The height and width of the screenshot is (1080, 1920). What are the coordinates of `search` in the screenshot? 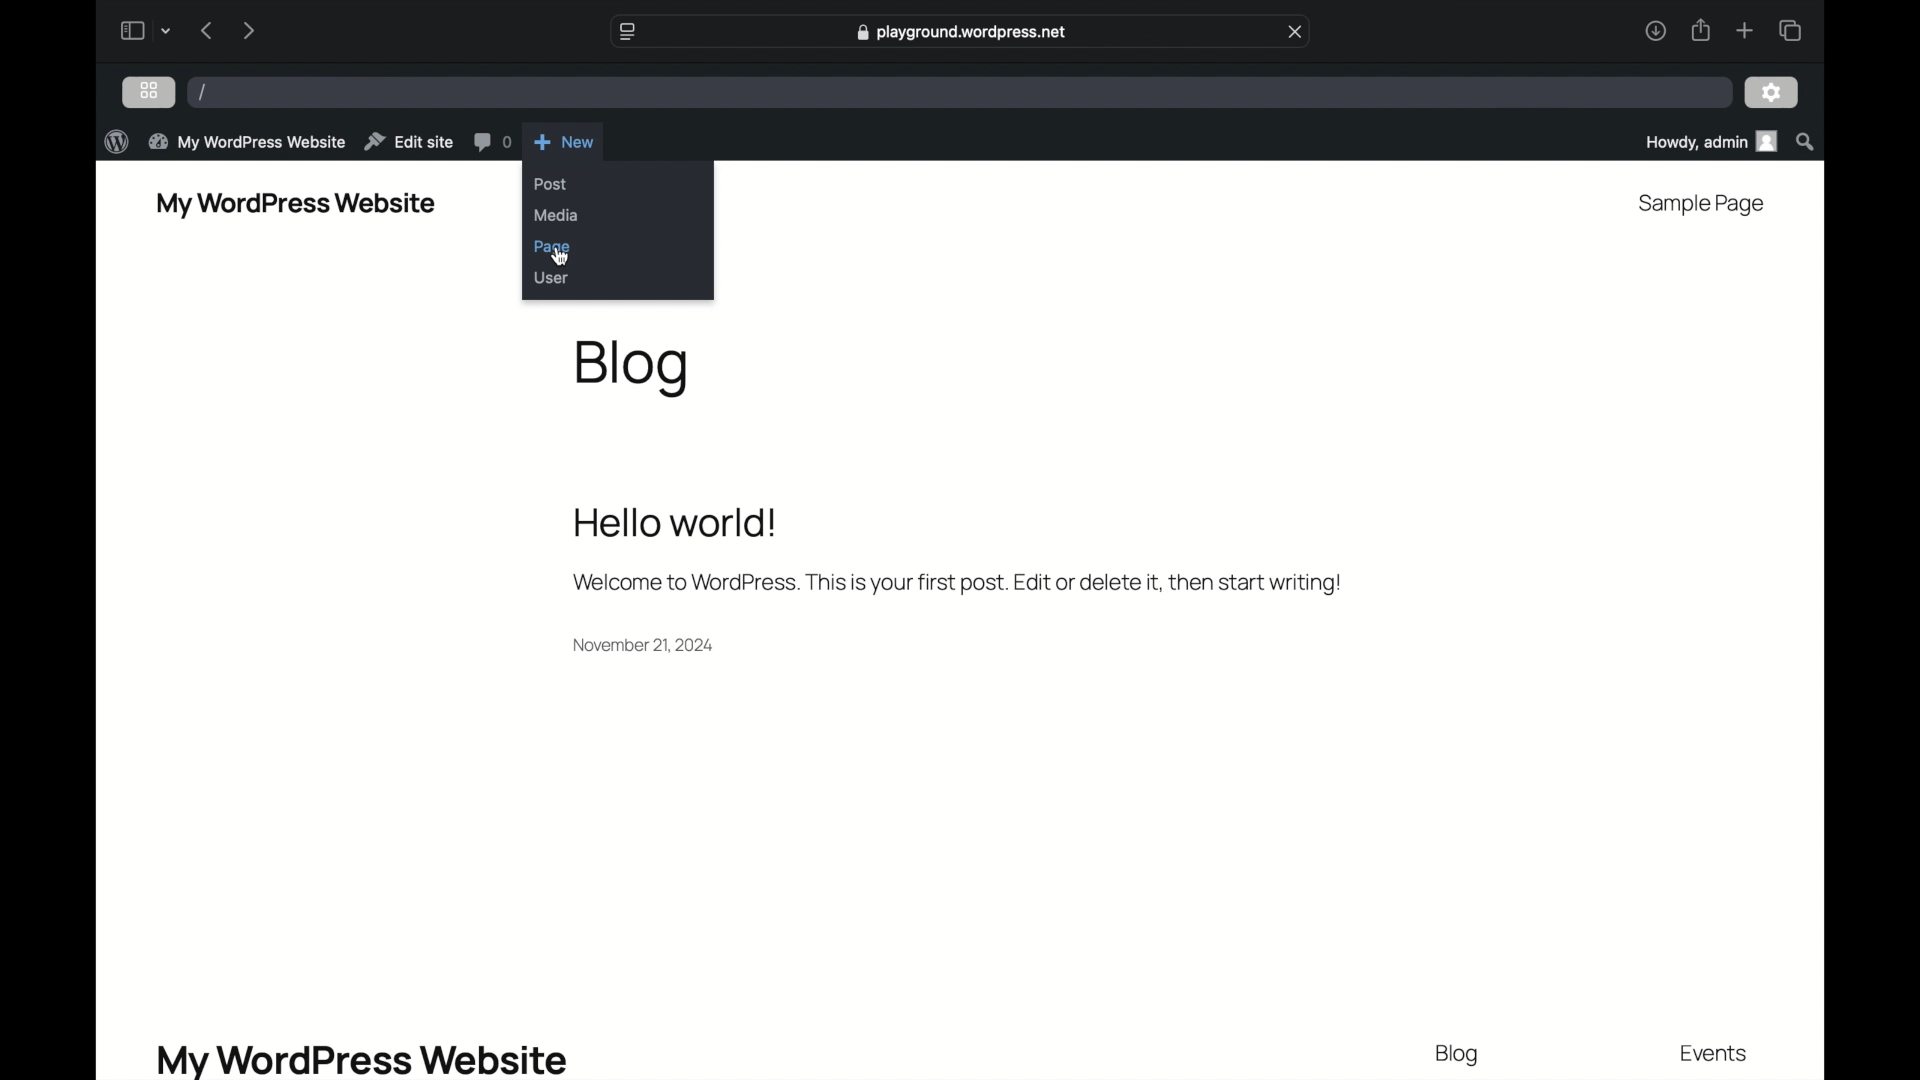 It's located at (1807, 141).